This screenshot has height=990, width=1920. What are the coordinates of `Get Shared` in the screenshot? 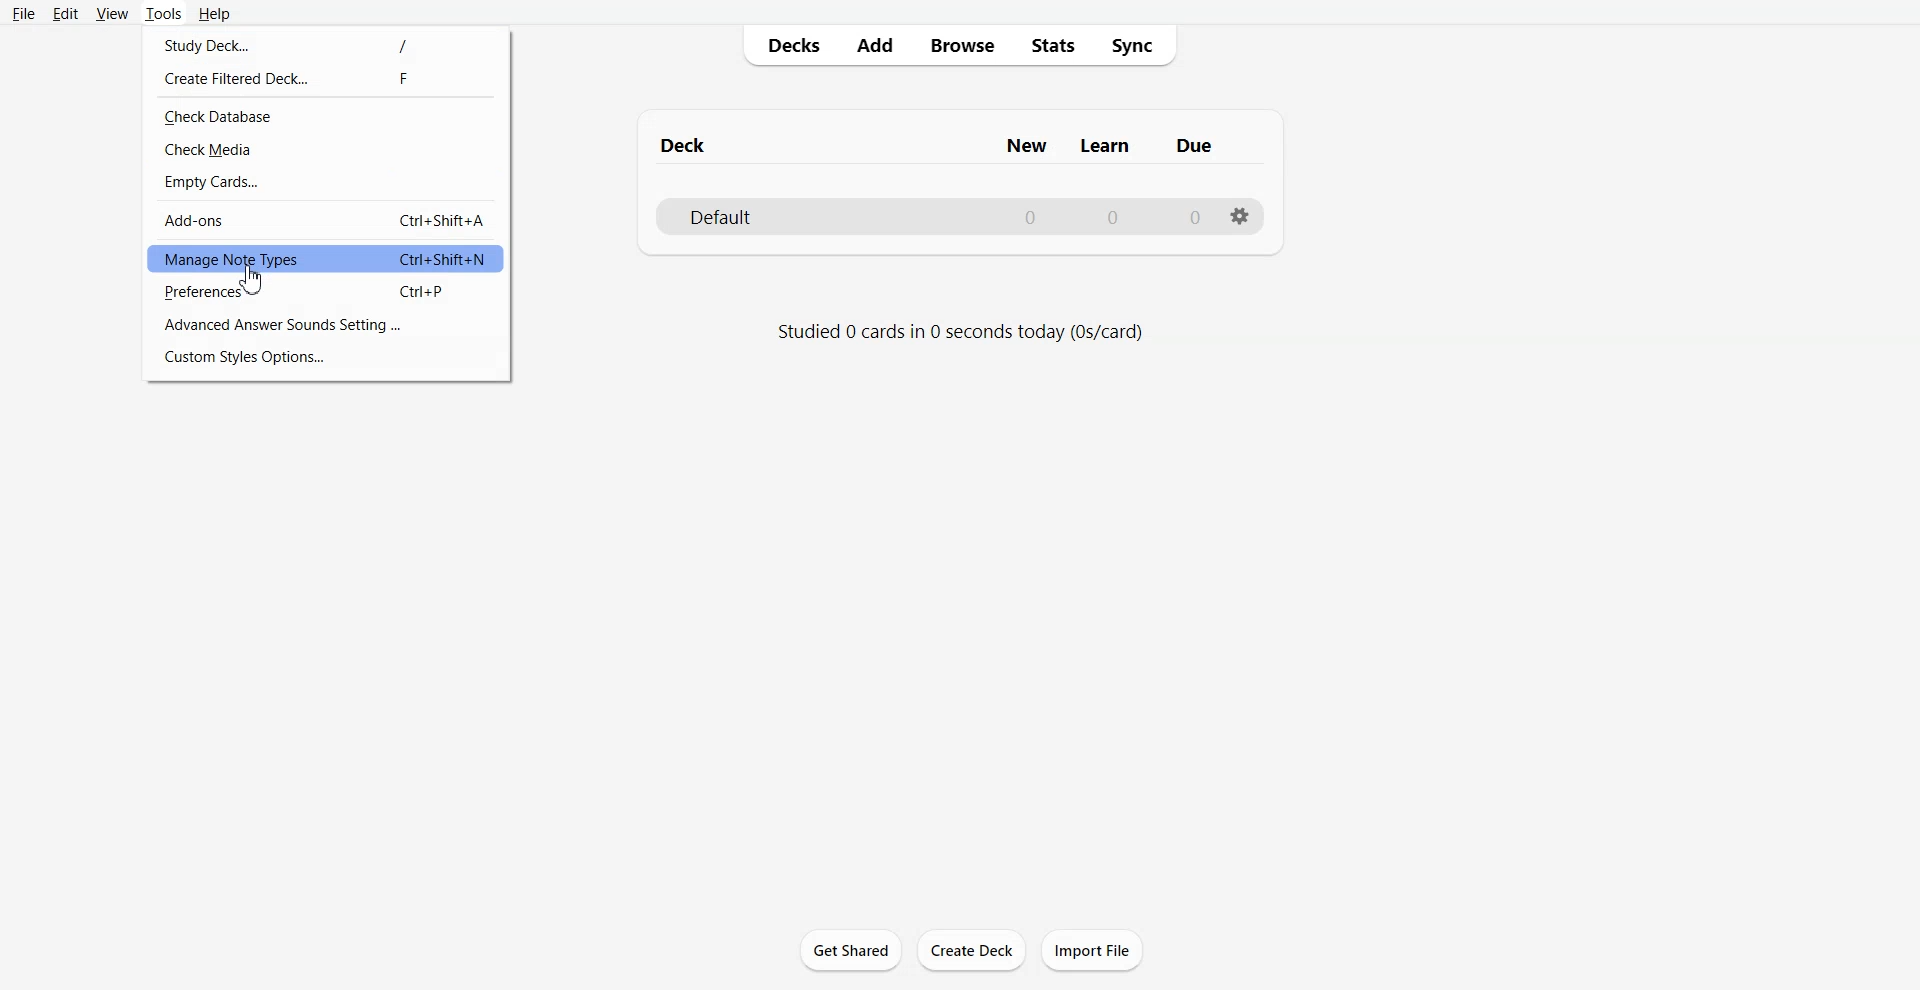 It's located at (850, 950).